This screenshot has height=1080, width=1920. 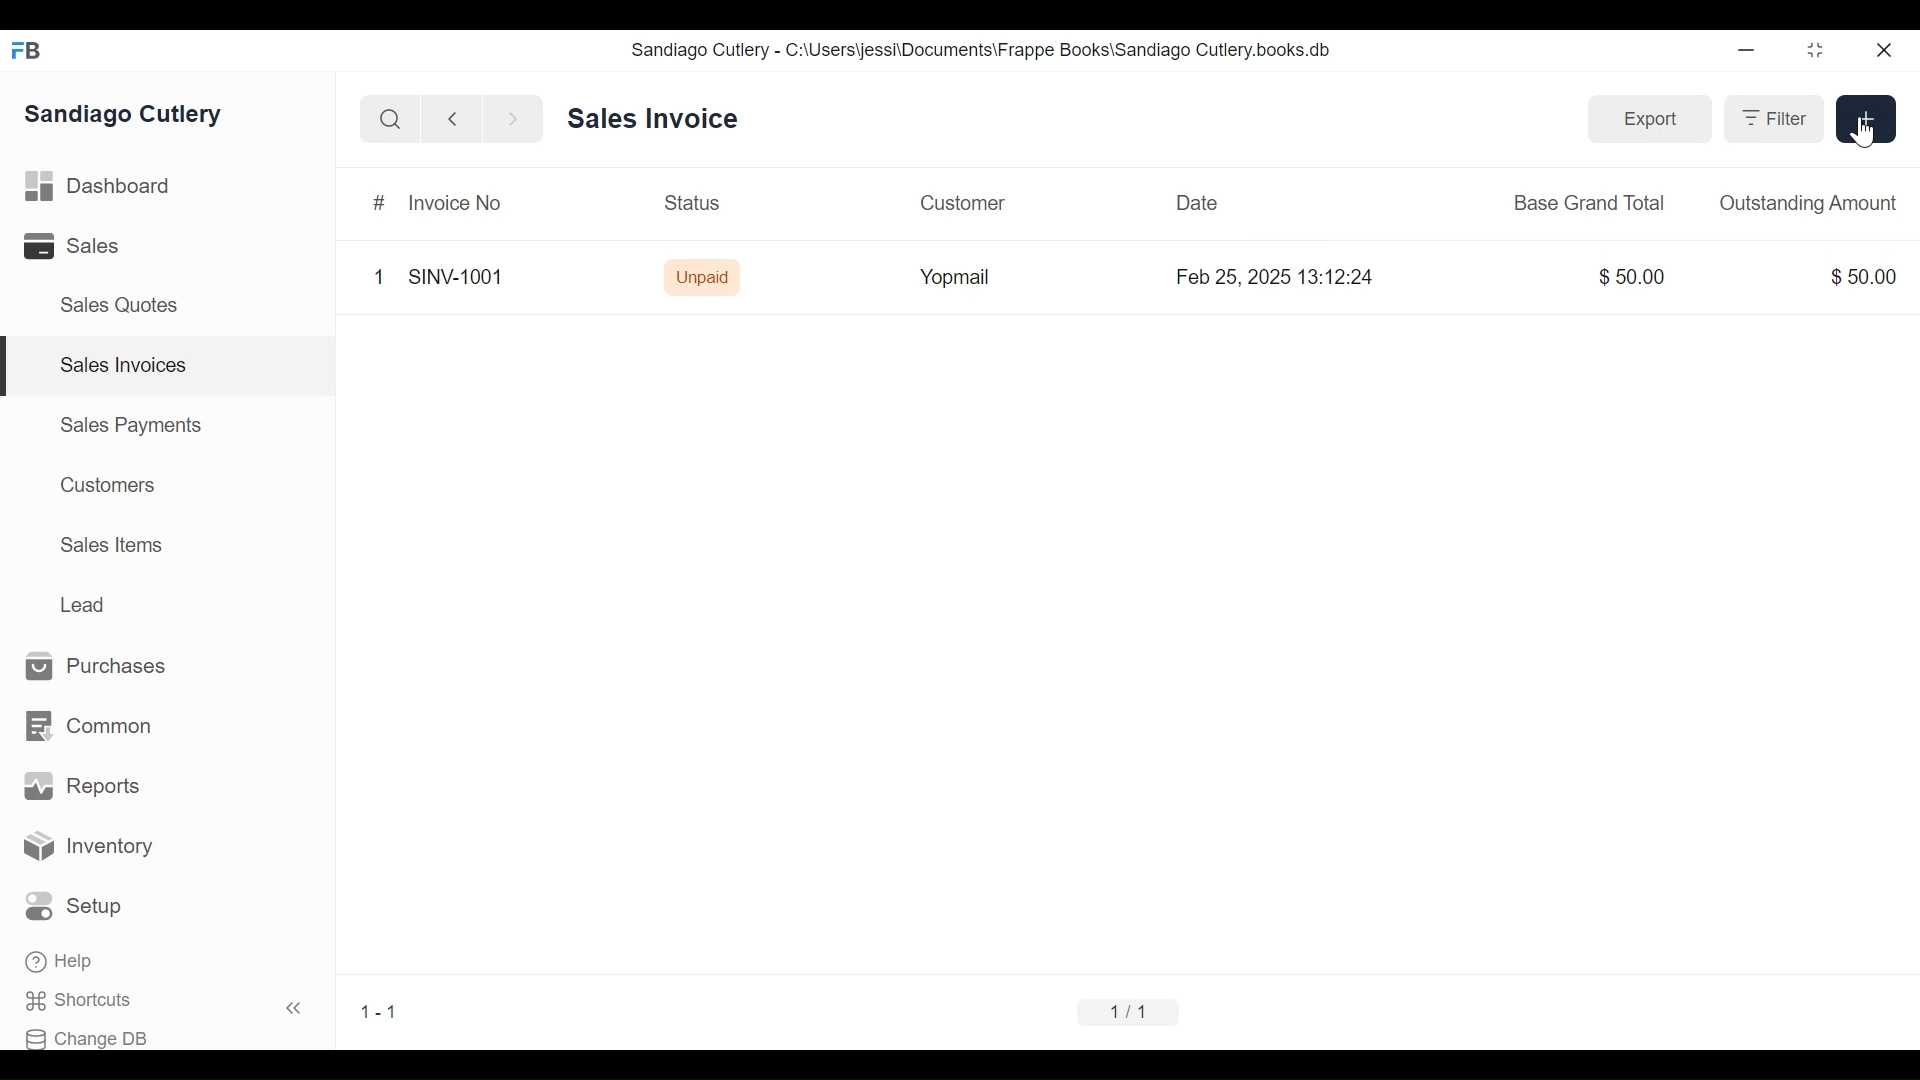 I want to click on minimize, so click(x=1746, y=49).